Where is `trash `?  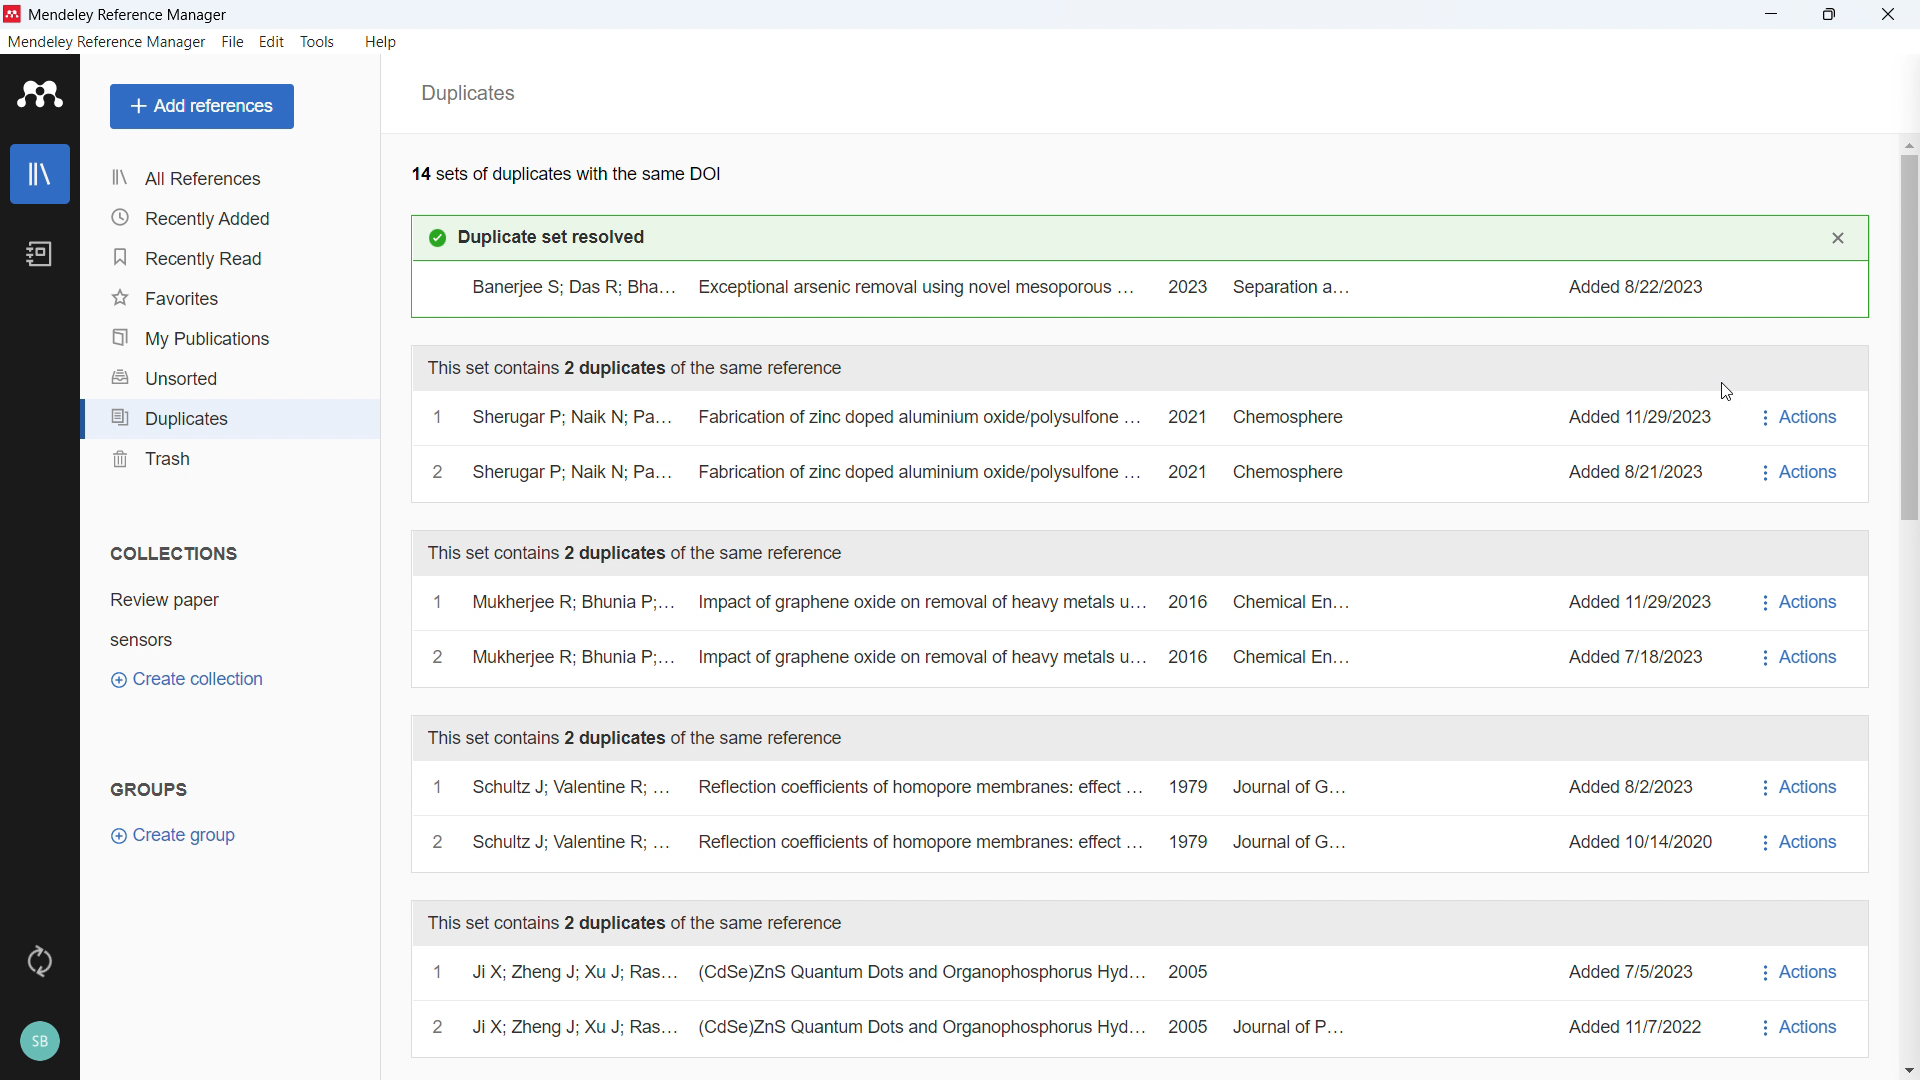 trash  is located at coordinates (228, 462).